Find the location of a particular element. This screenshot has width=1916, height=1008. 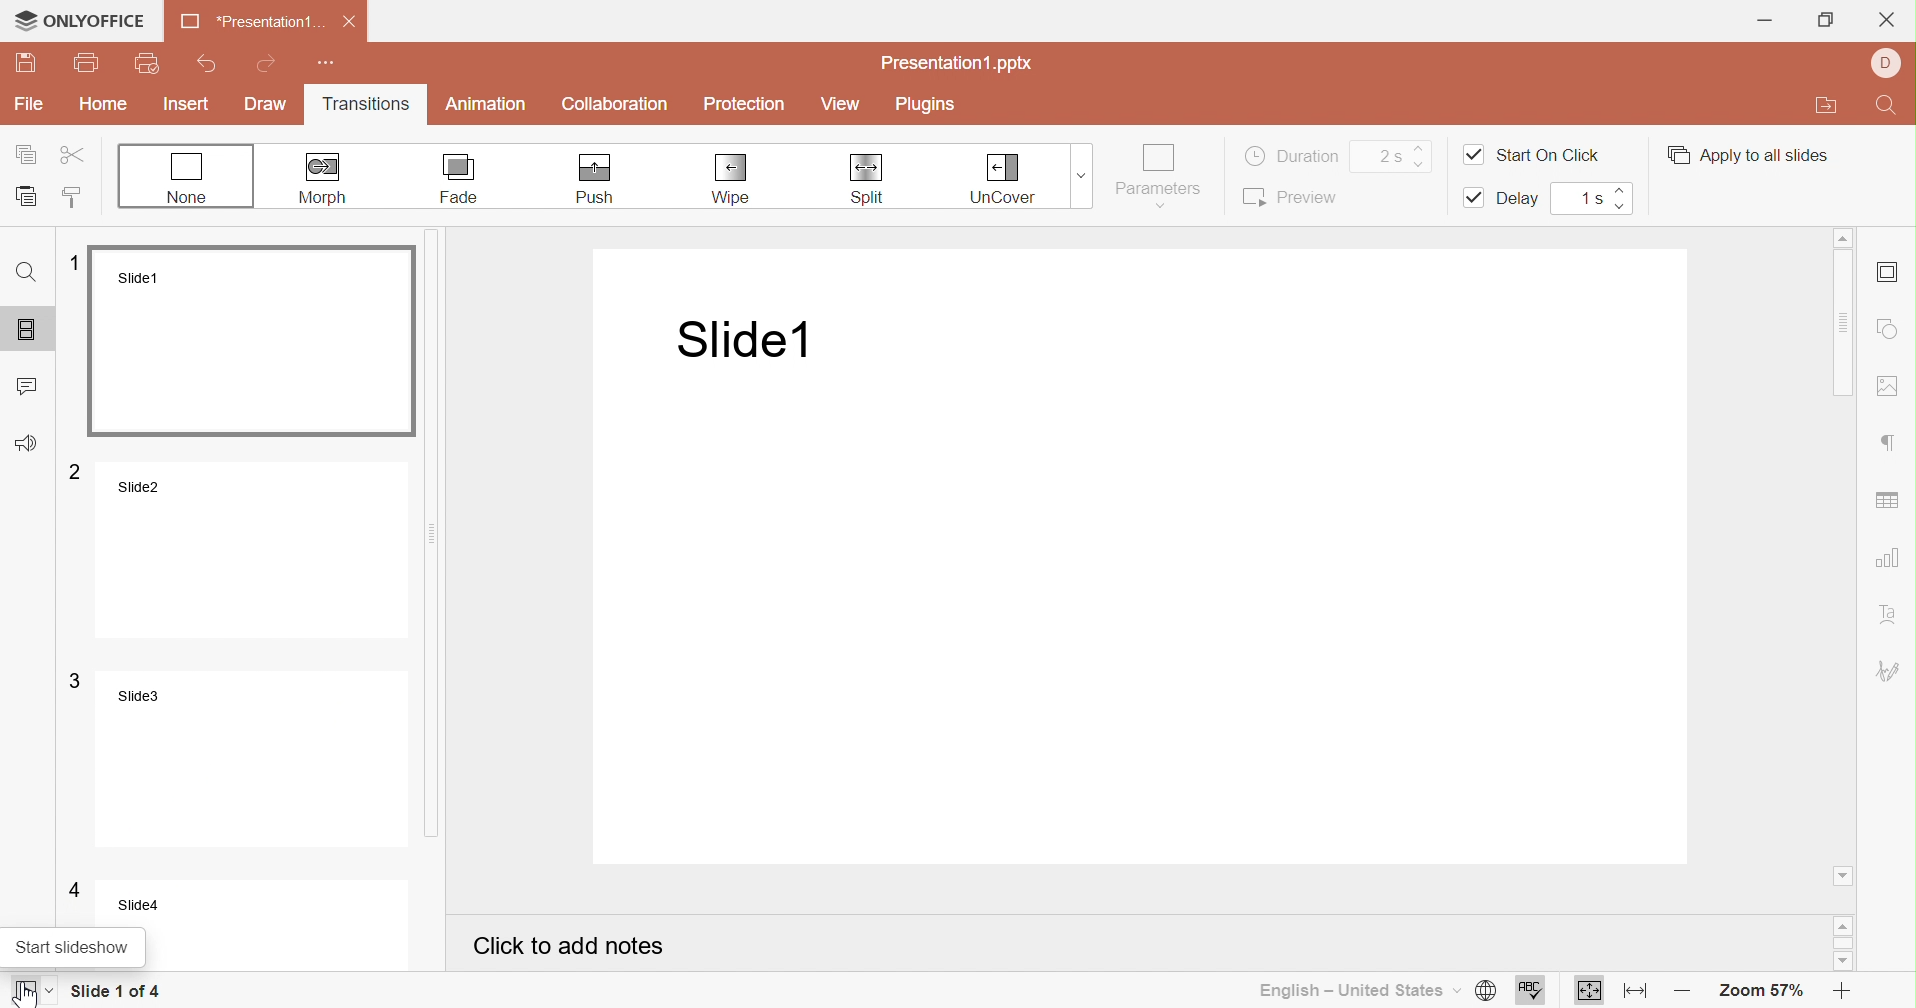

Draw is located at coordinates (268, 106).